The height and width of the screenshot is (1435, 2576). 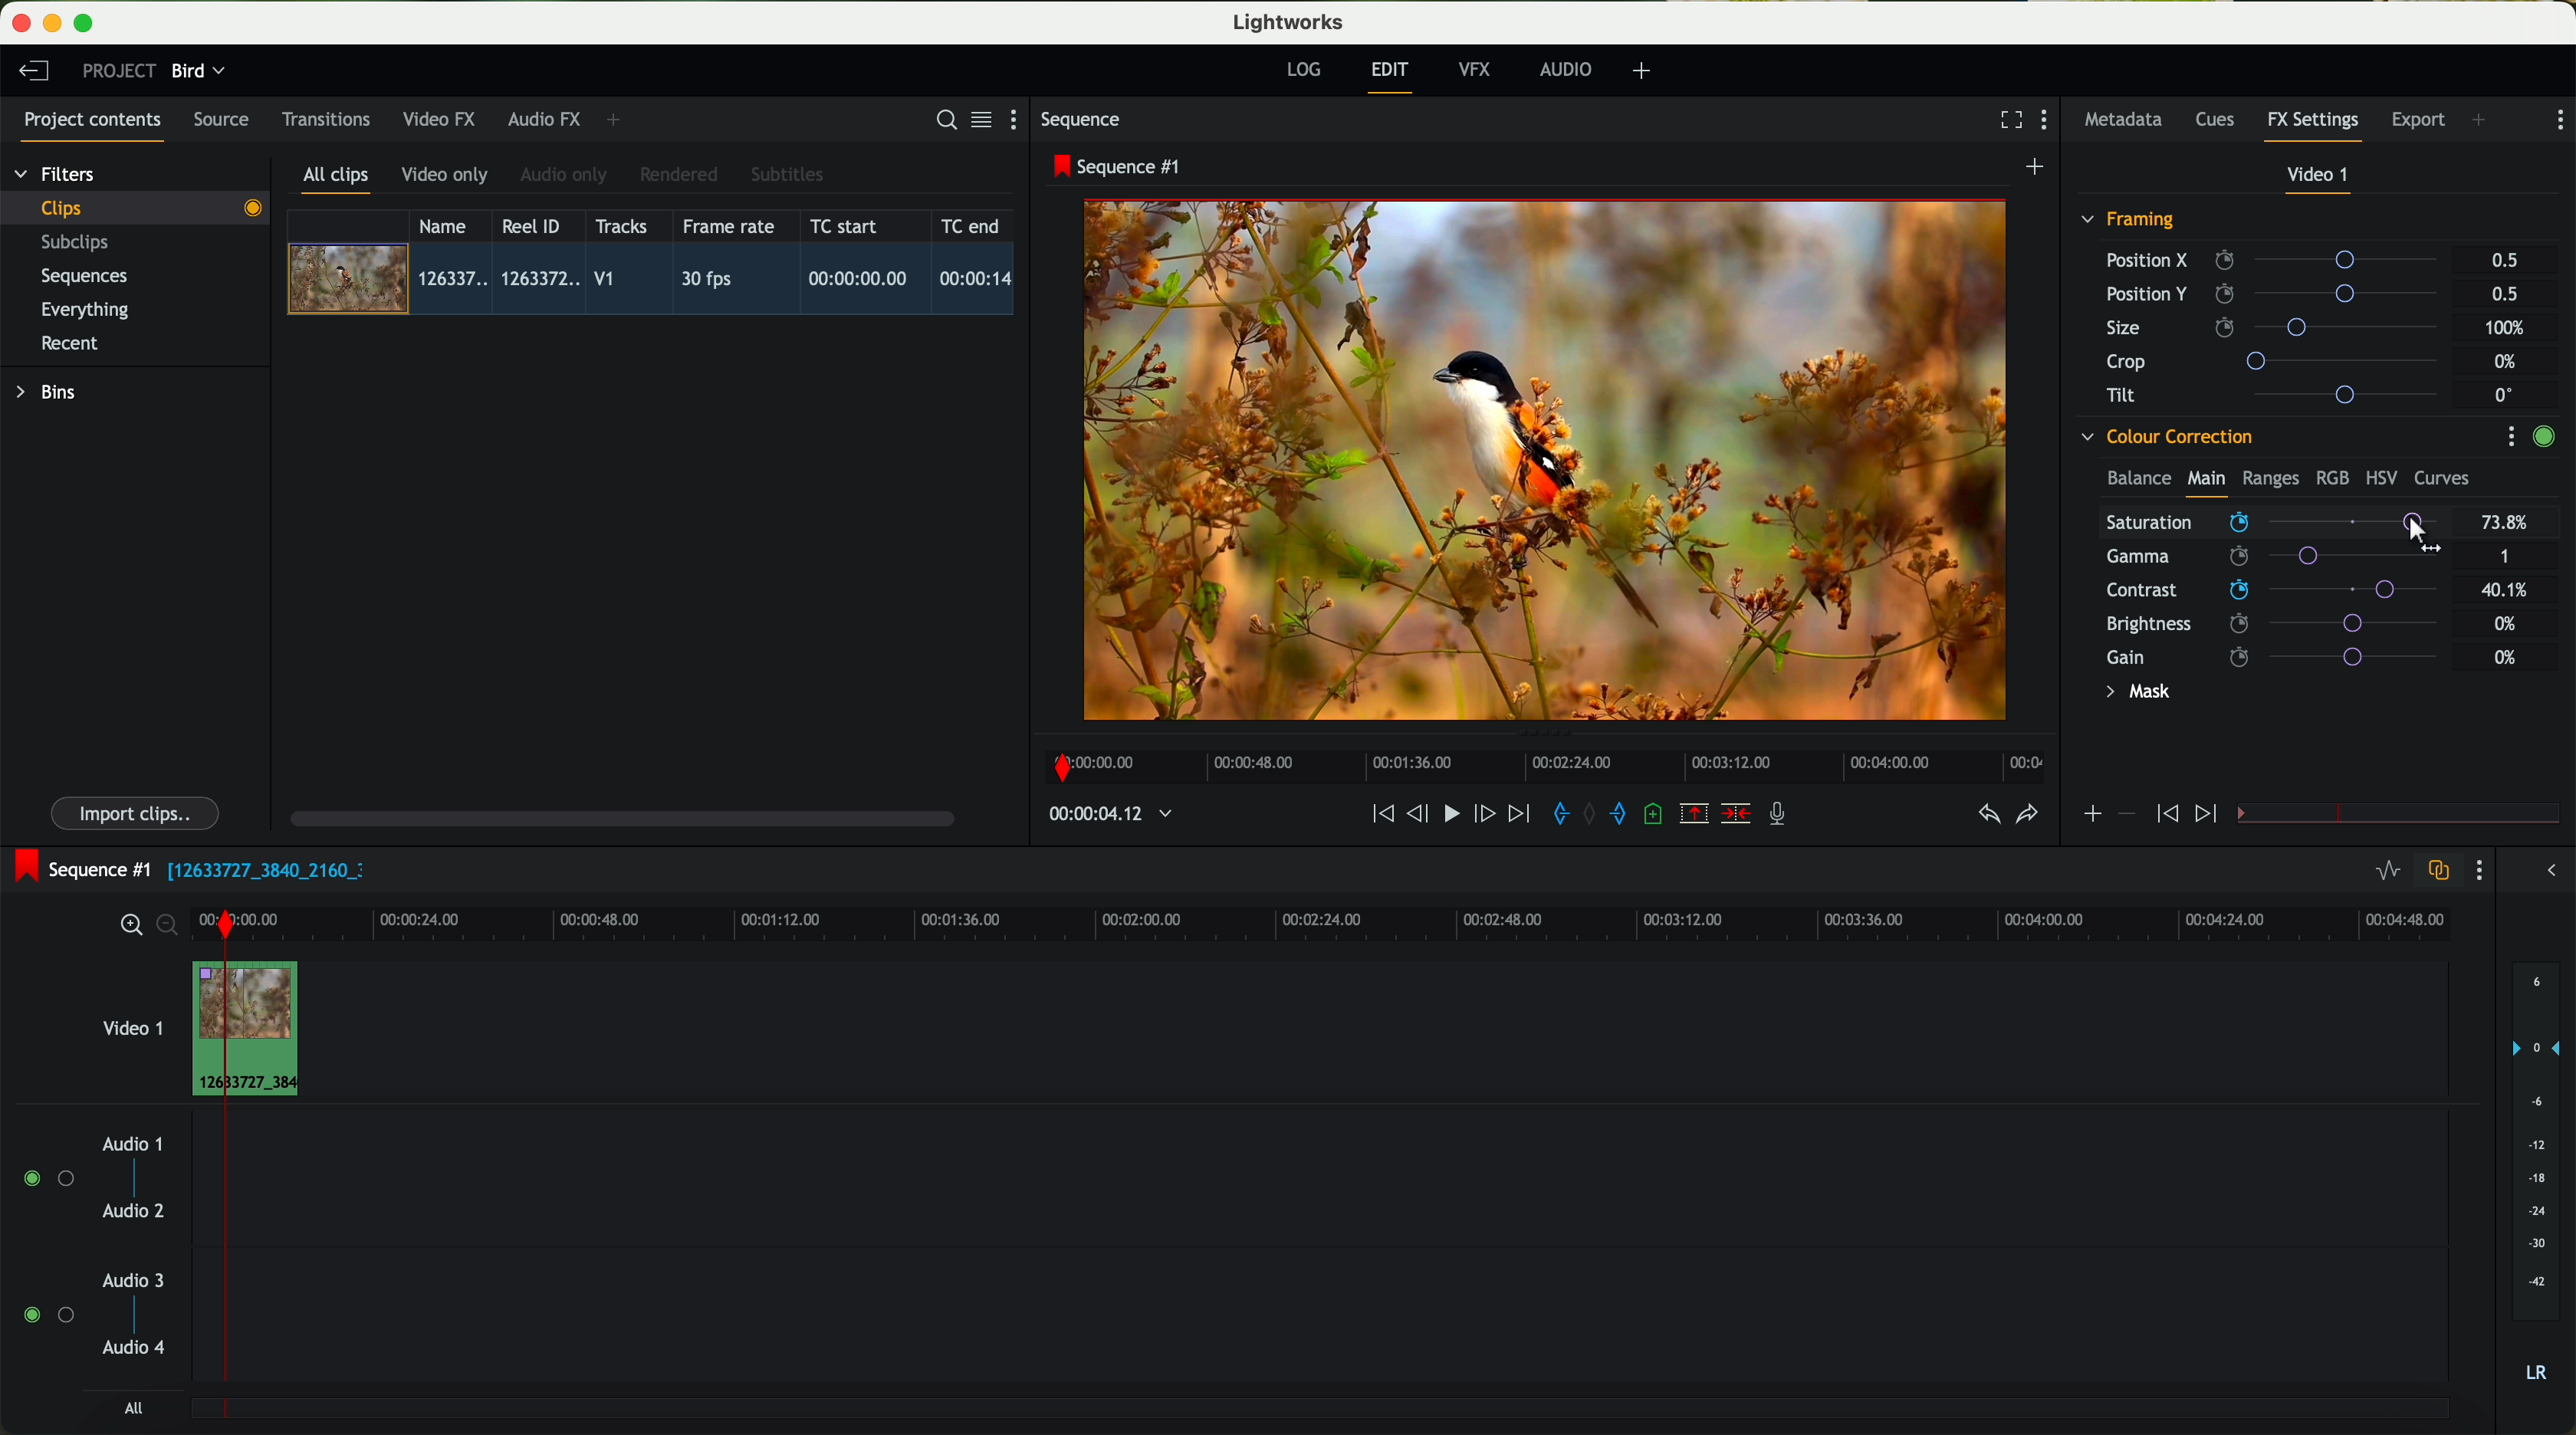 What do you see at coordinates (221, 121) in the screenshot?
I see `source` at bounding box center [221, 121].